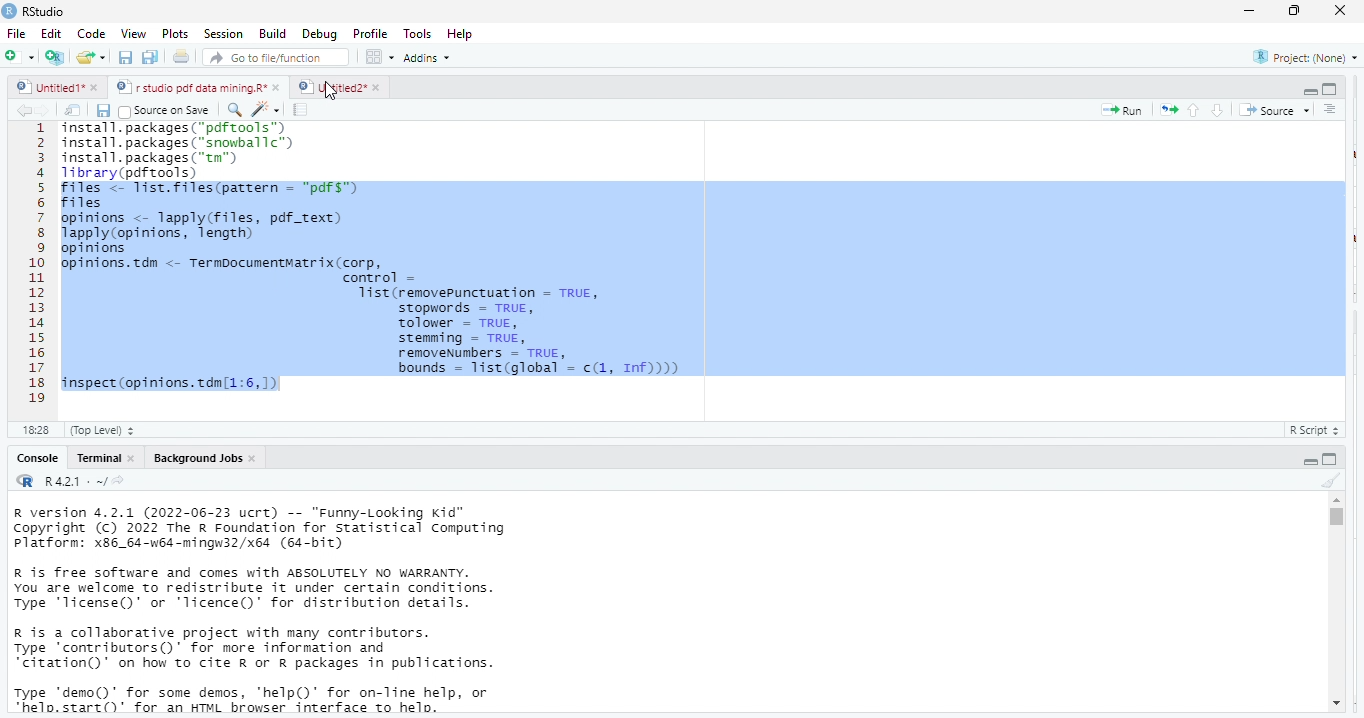  Describe the element at coordinates (701, 260) in the screenshot. I see `> install.packages("snowballc")

3 install. packages("tn")

+ 1ibrary(pdftools)

5 Files < Mist. Files (parcern - "pdfs"

5 Files

7 opinions <- lapply(files, pdf_text)

8 apply (opinions, length)

5 opinions

0 opinions. tdm <- Termpocumentvatrix (corp,

1 control =

2 Tist(removepunctuation = TRUE,
3 stopwords = TRUE,

A Tolower = TRUE,

5 stemming = TRUE,

3 removeNumbers = TRUE,

7 bounds = Tist(global = c(1, 1n))))
8 inspect (opinions. tdn(1:6,1)

5` at that location.